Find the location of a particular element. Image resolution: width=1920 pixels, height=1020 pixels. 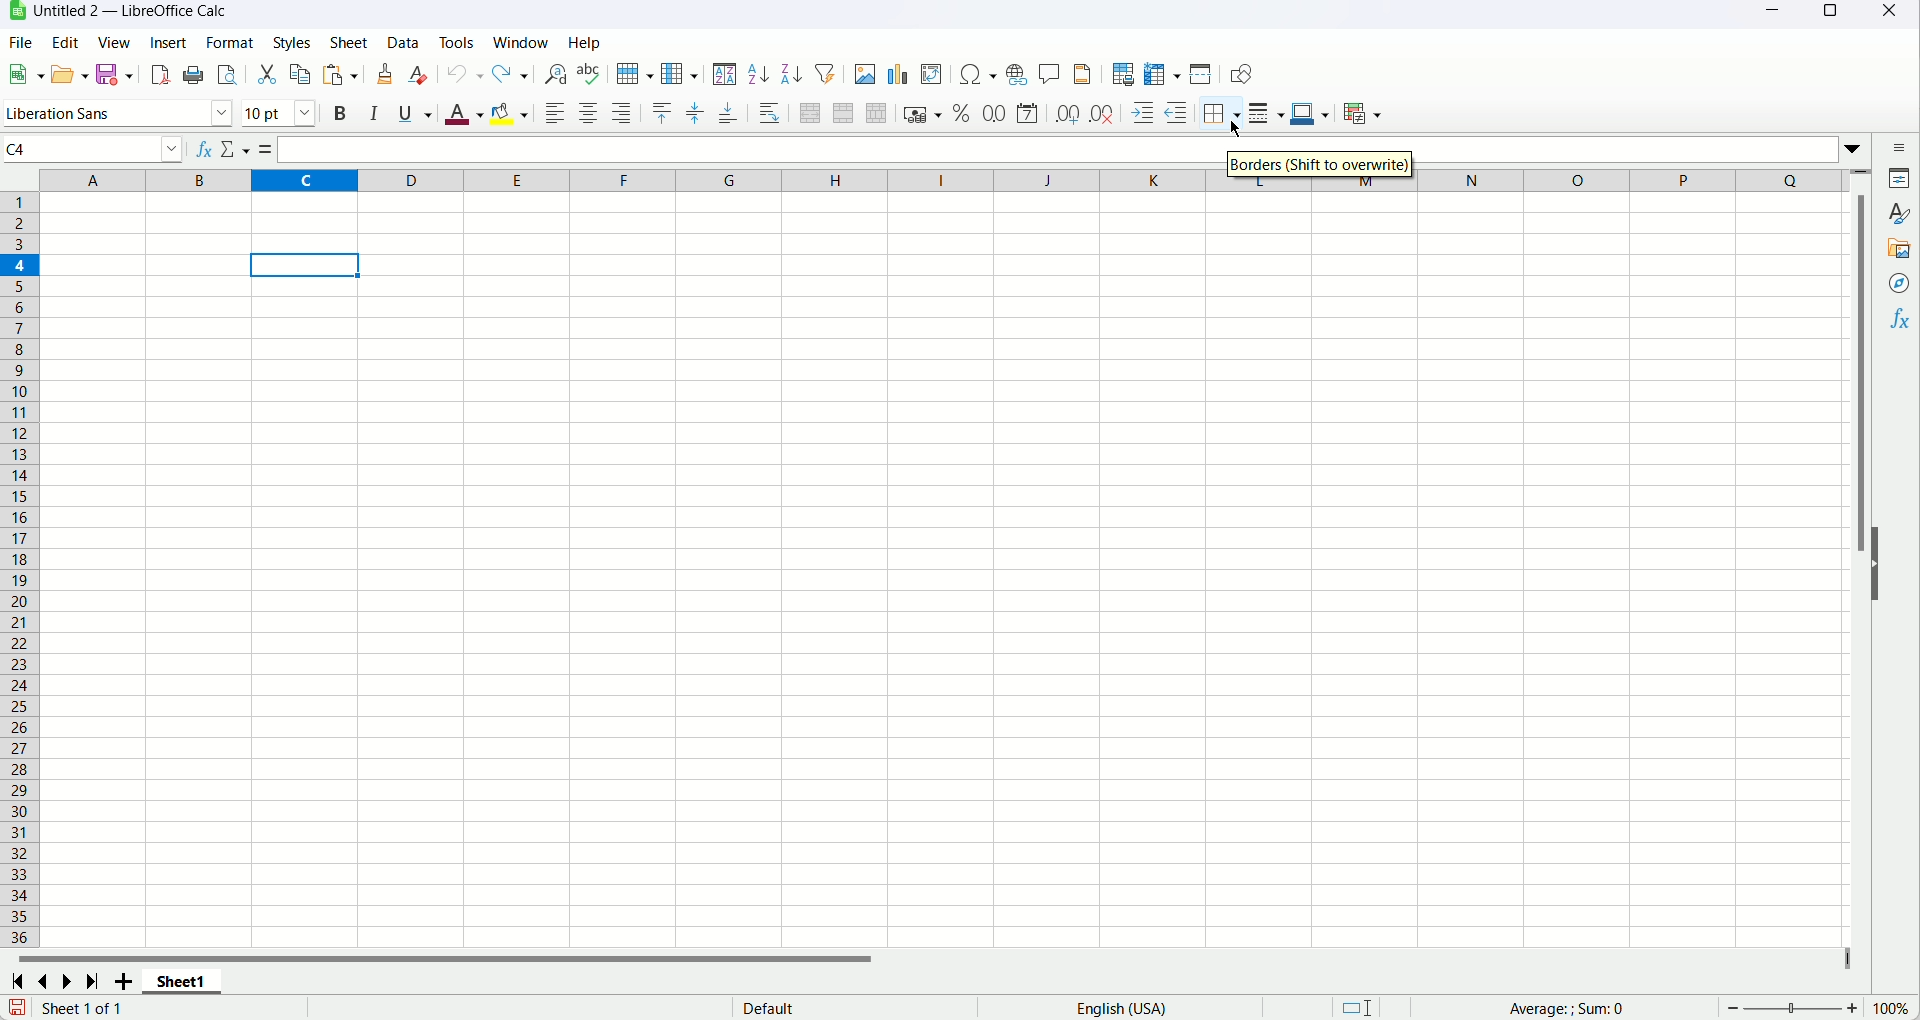

Window is located at coordinates (521, 42).